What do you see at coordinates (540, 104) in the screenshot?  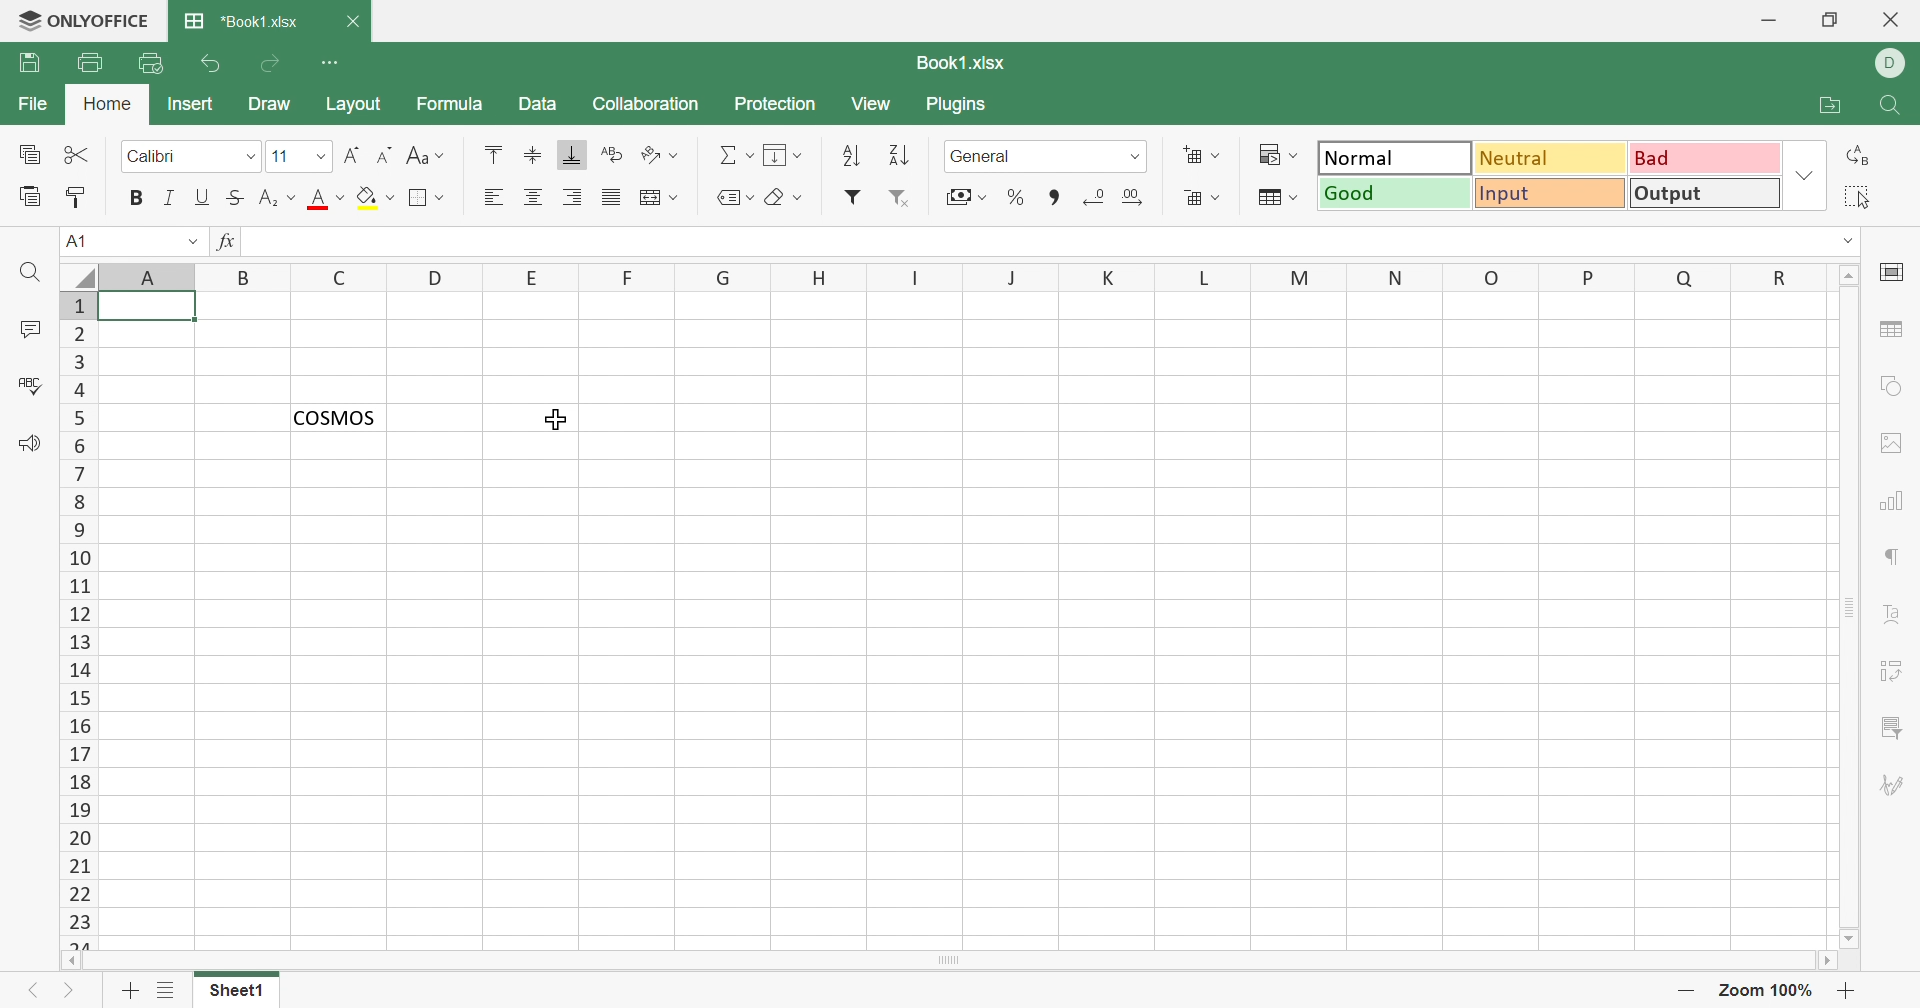 I see `Data` at bounding box center [540, 104].